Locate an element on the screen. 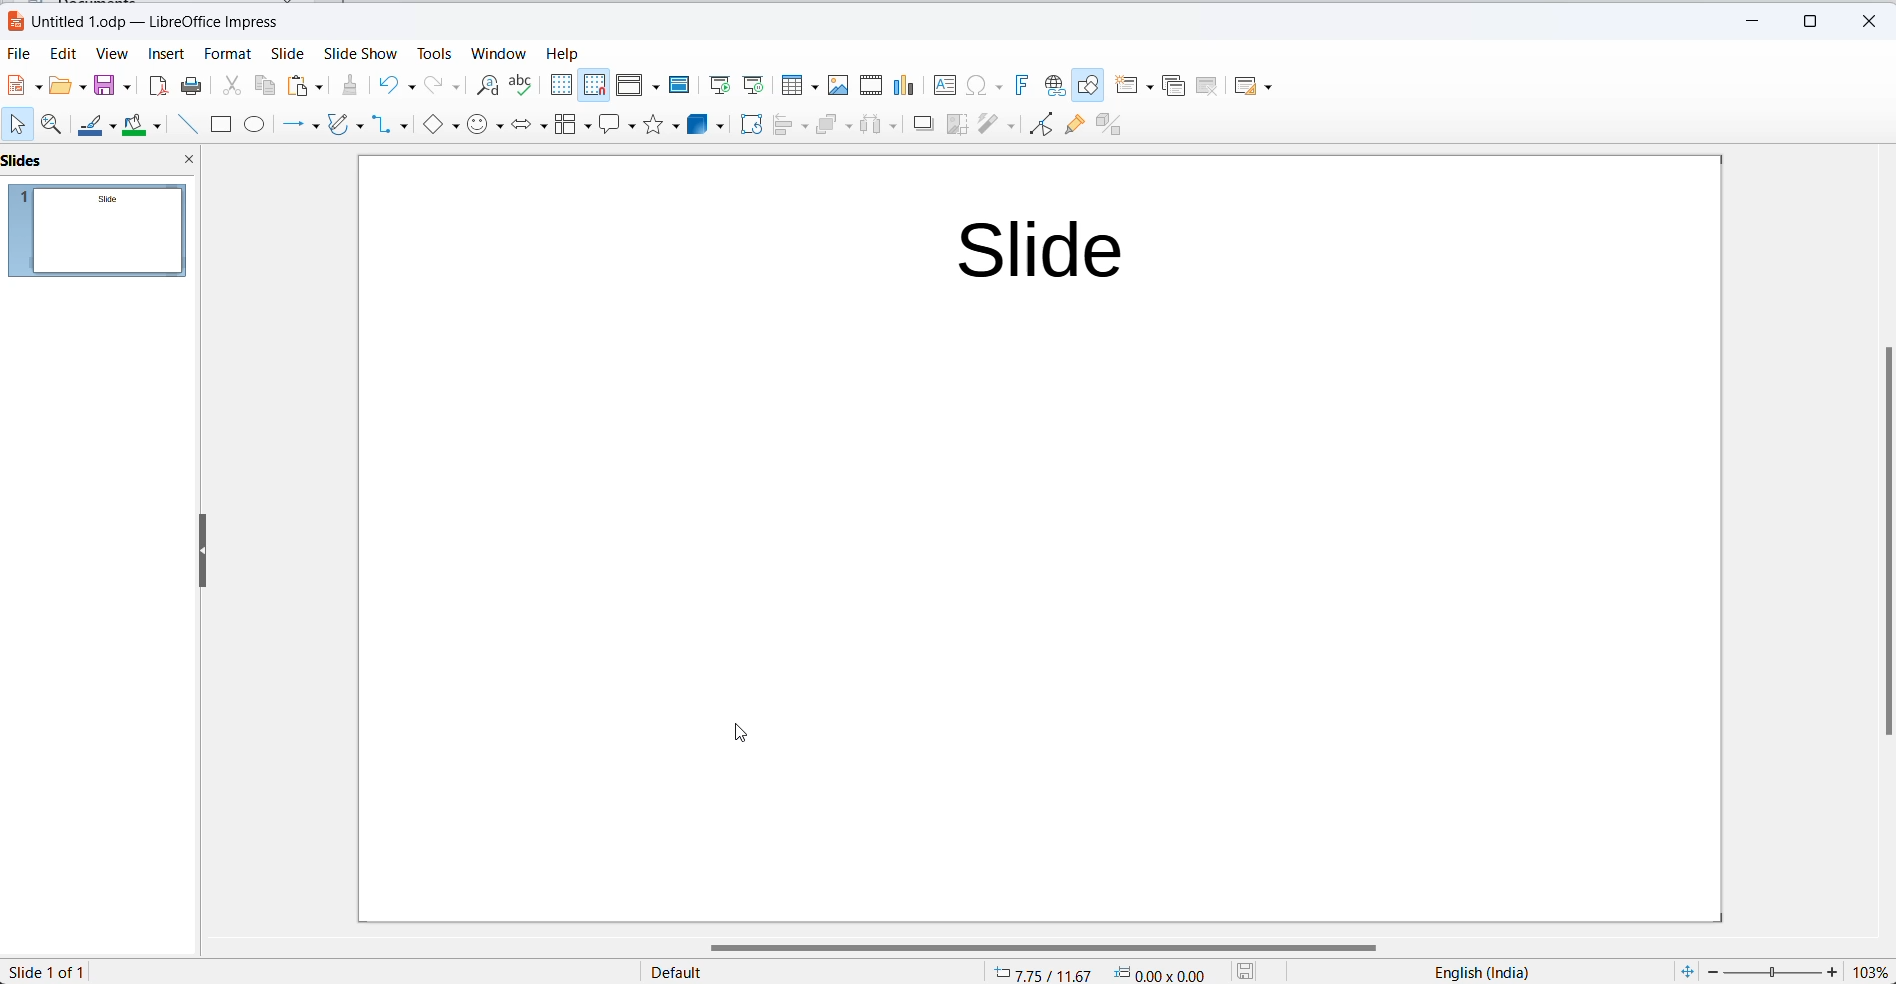 The height and width of the screenshot is (984, 1896). Print is located at coordinates (188, 87).